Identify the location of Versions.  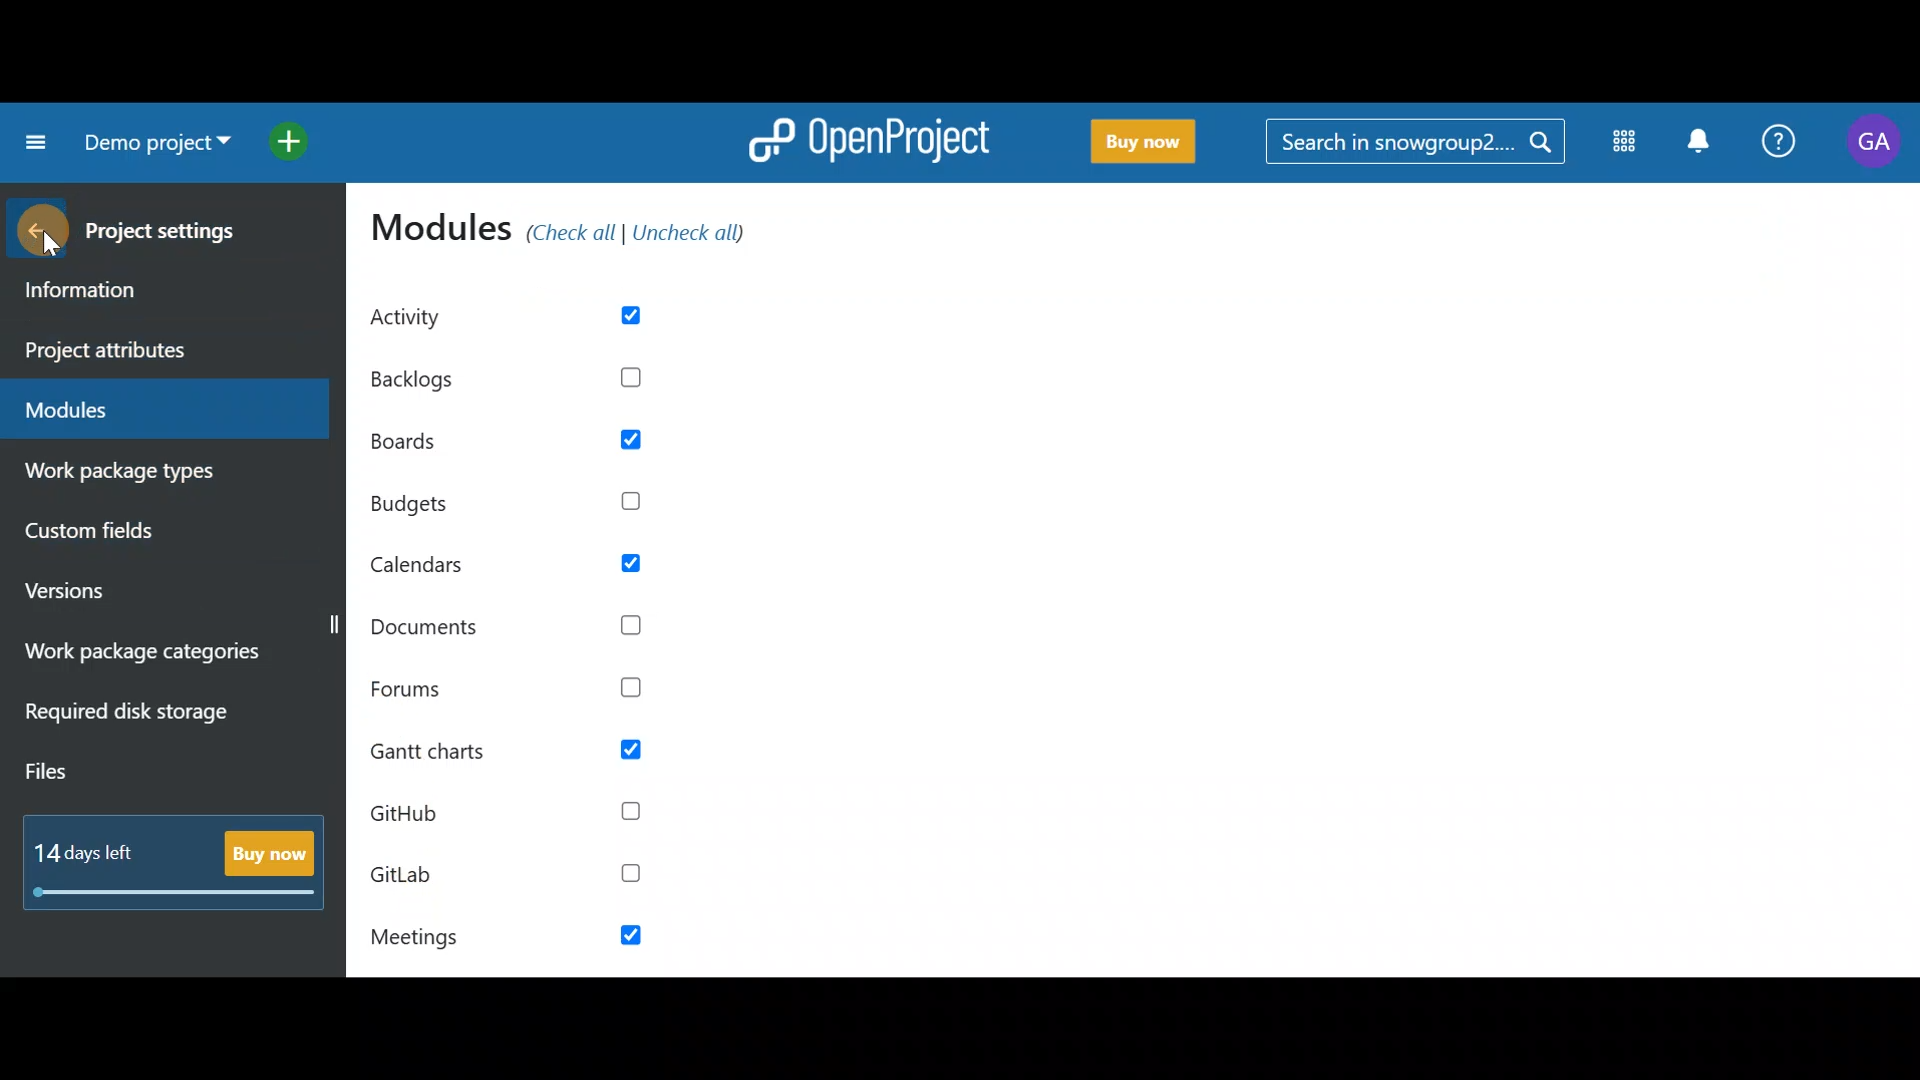
(103, 593).